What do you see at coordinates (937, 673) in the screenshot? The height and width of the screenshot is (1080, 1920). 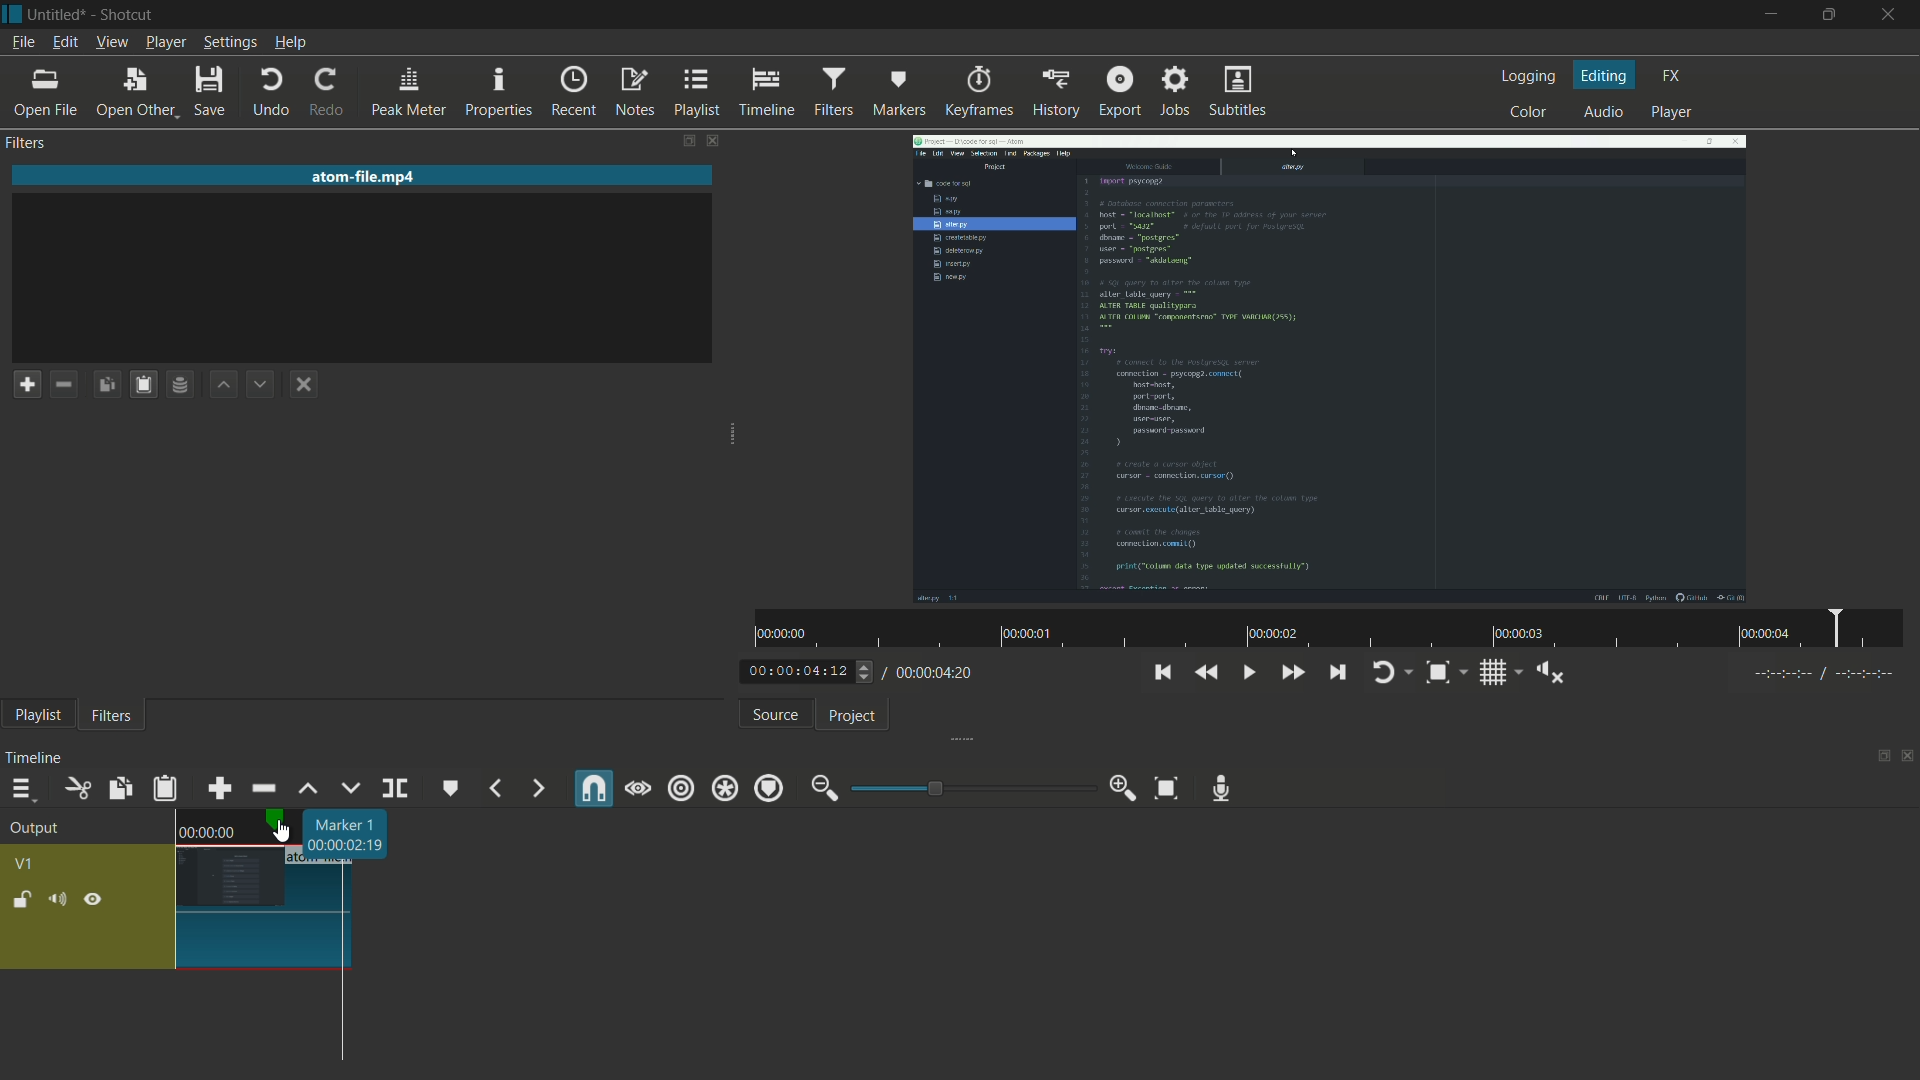 I see `total time` at bounding box center [937, 673].